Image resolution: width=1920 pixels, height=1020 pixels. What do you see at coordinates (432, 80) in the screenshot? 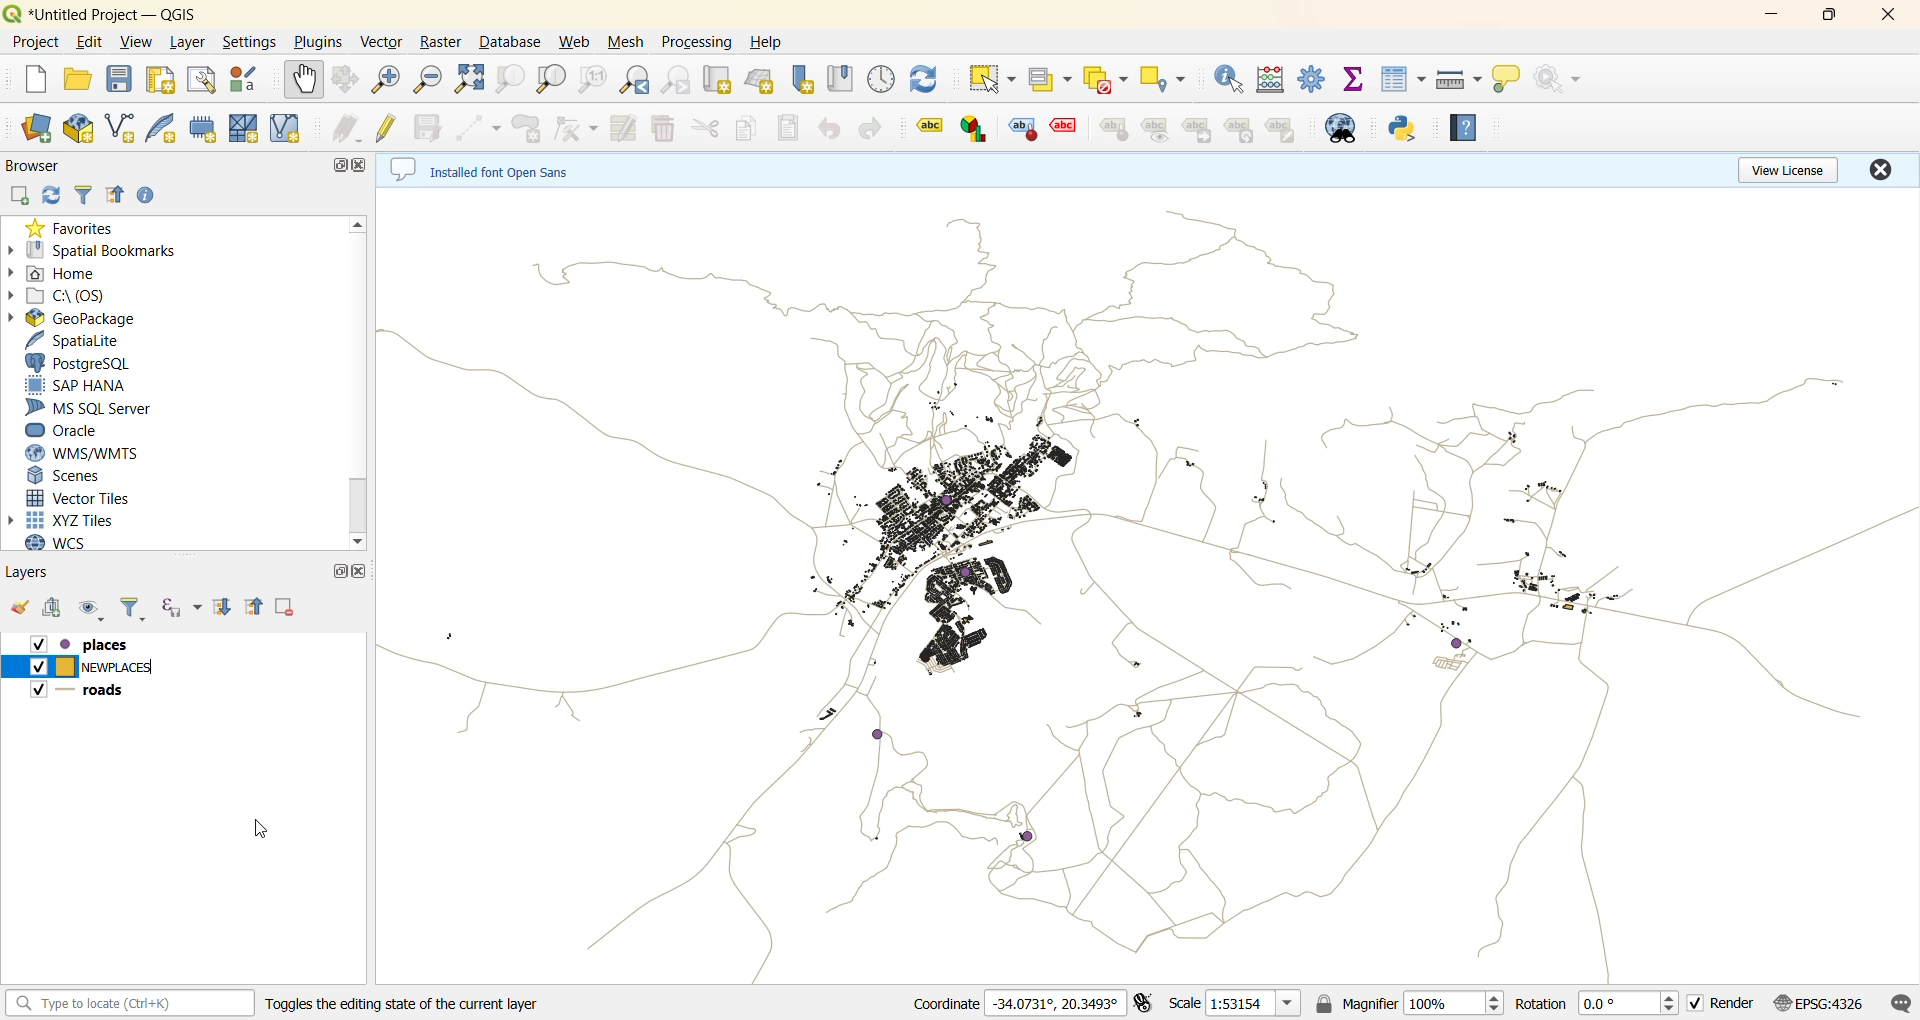
I see `zoom out` at bounding box center [432, 80].